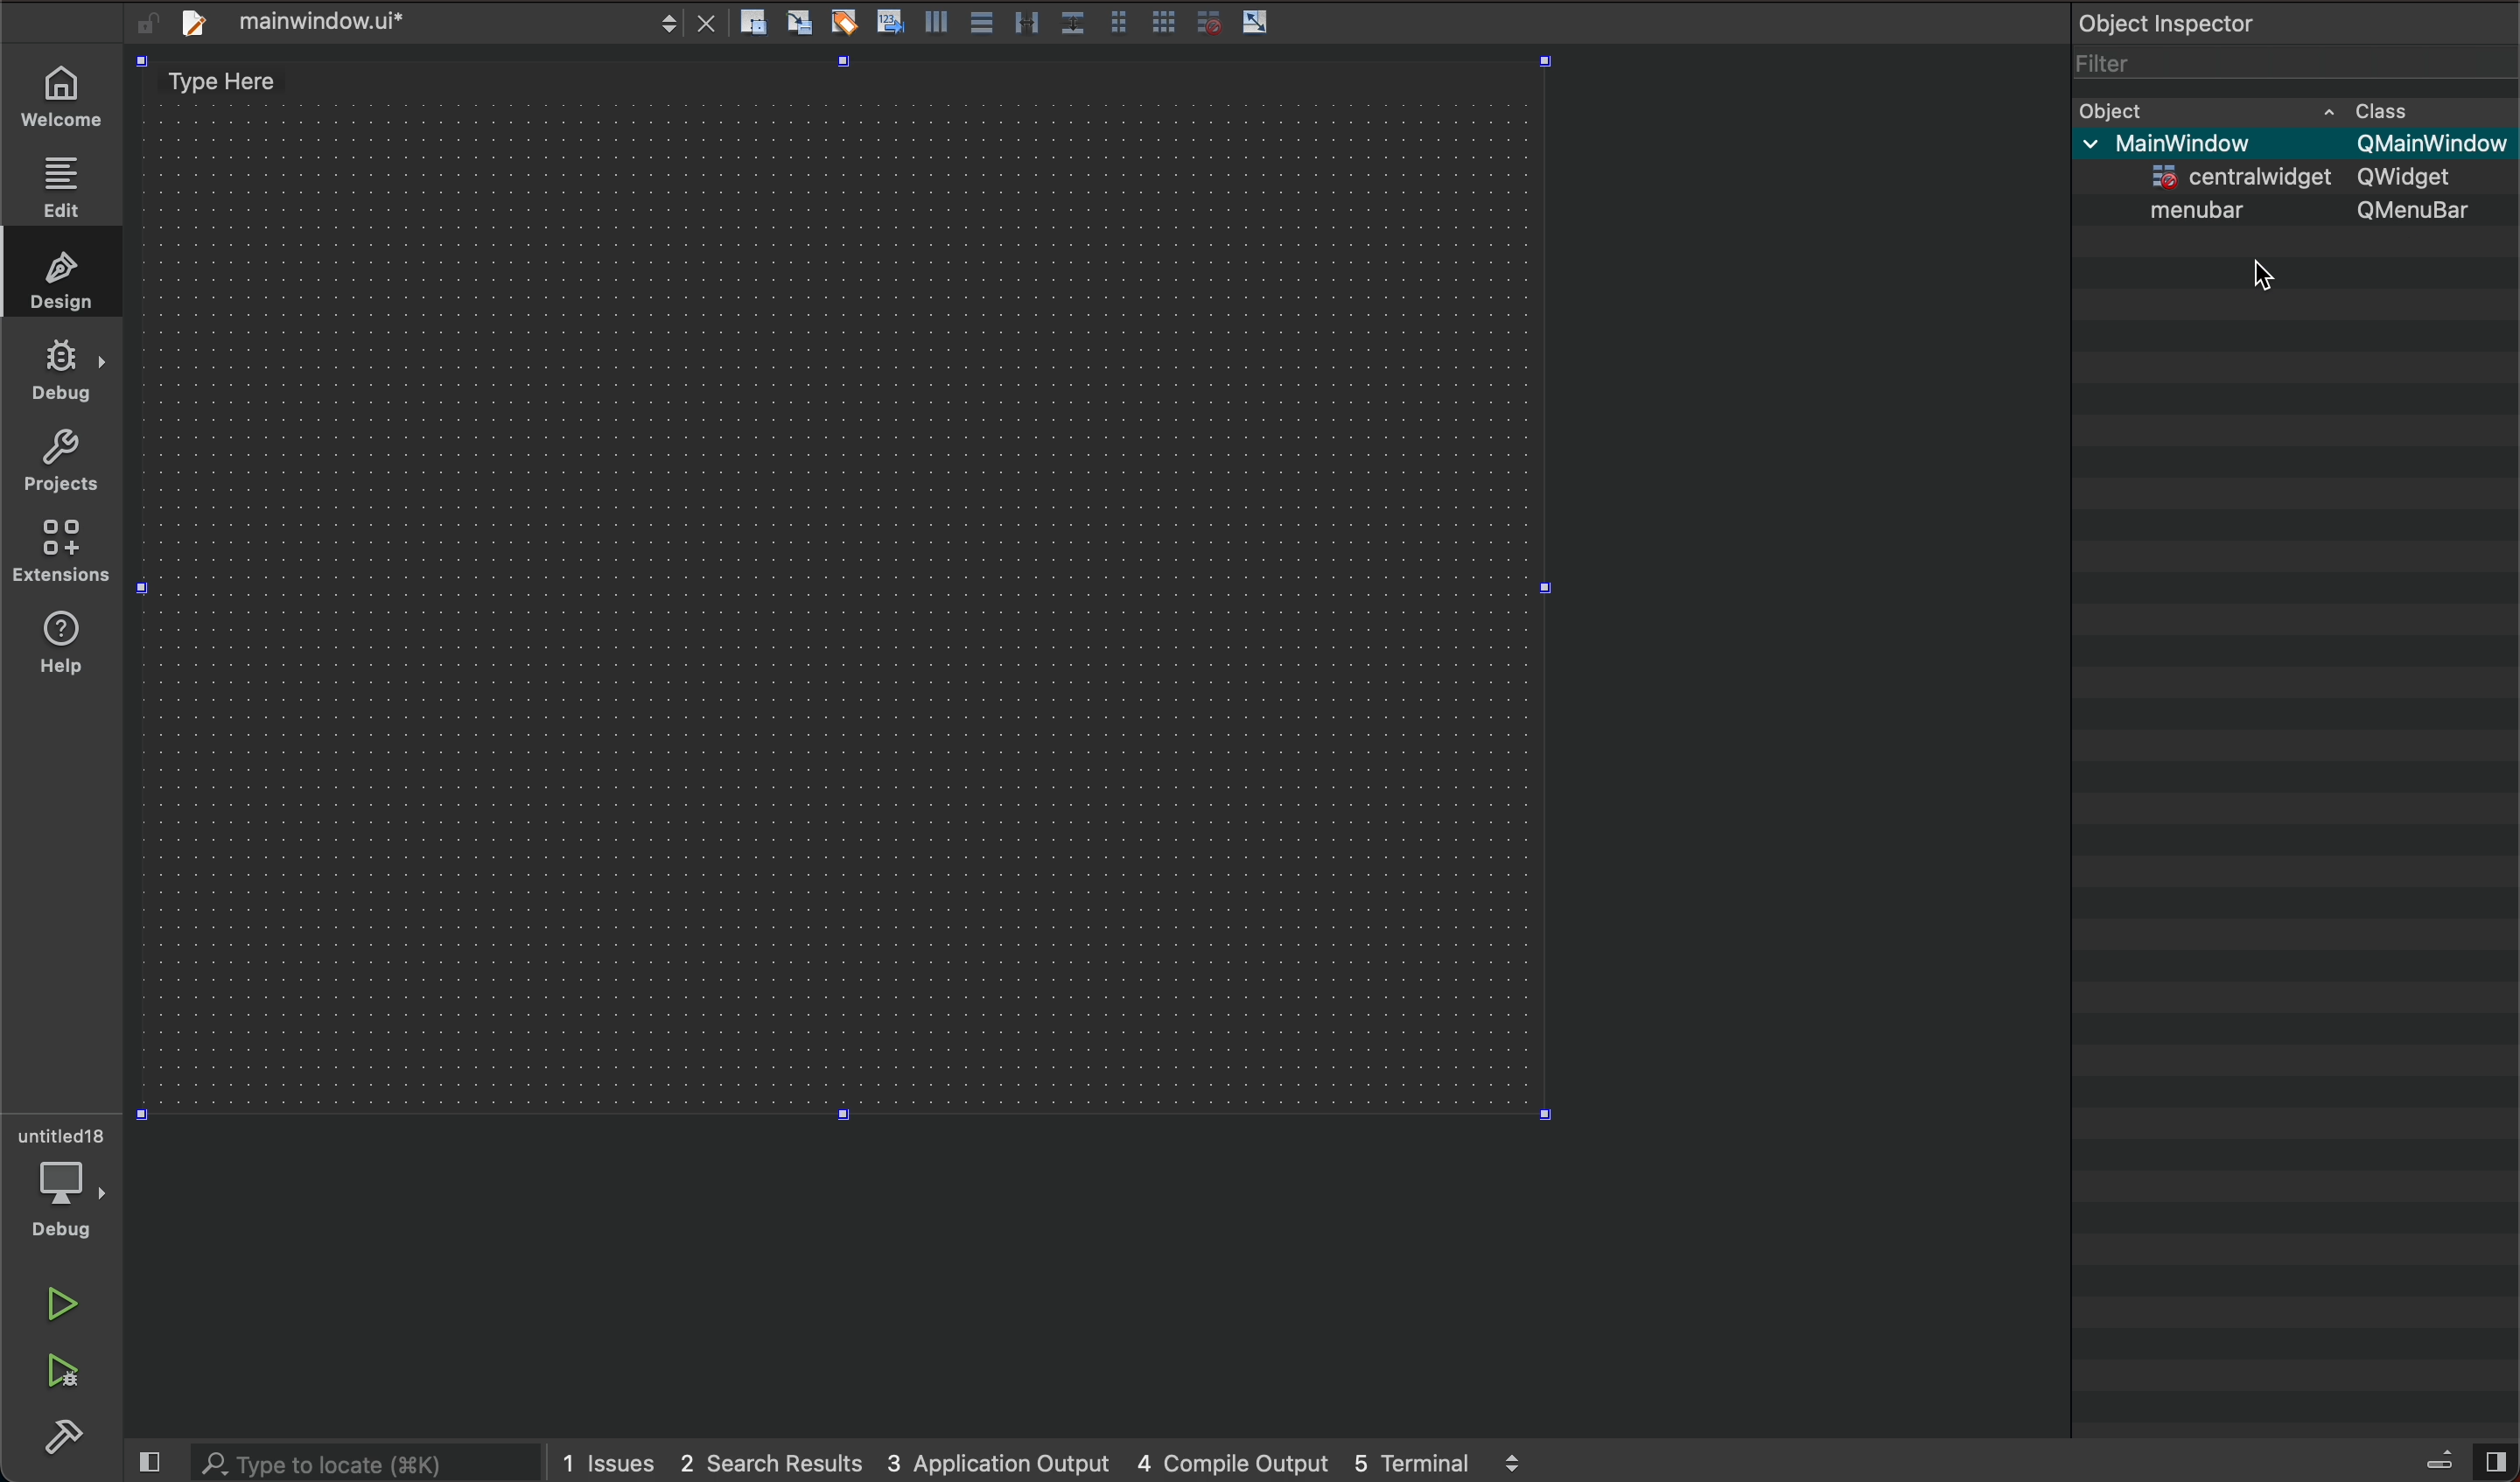  What do you see at coordinates (149, 1458) in the screenshot?
I see `close slide bar` at bounding box center [149, 1458].